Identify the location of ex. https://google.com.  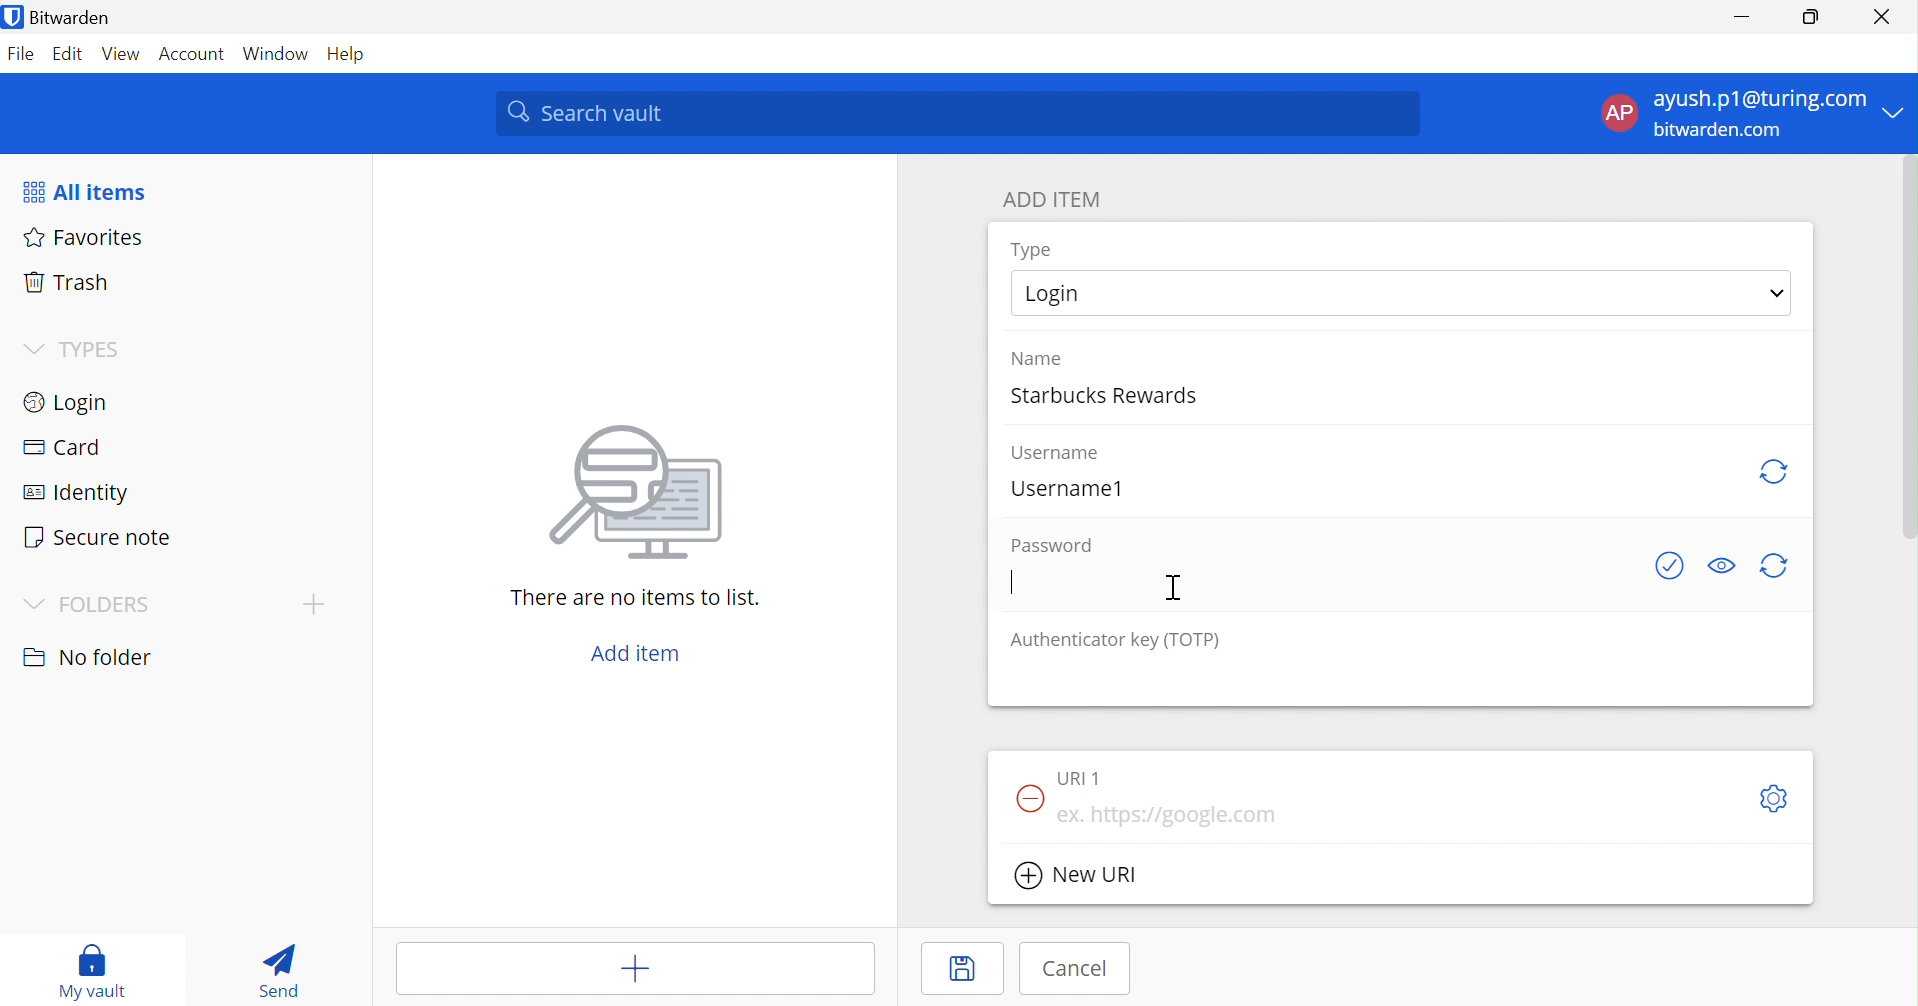
(1181, 816).